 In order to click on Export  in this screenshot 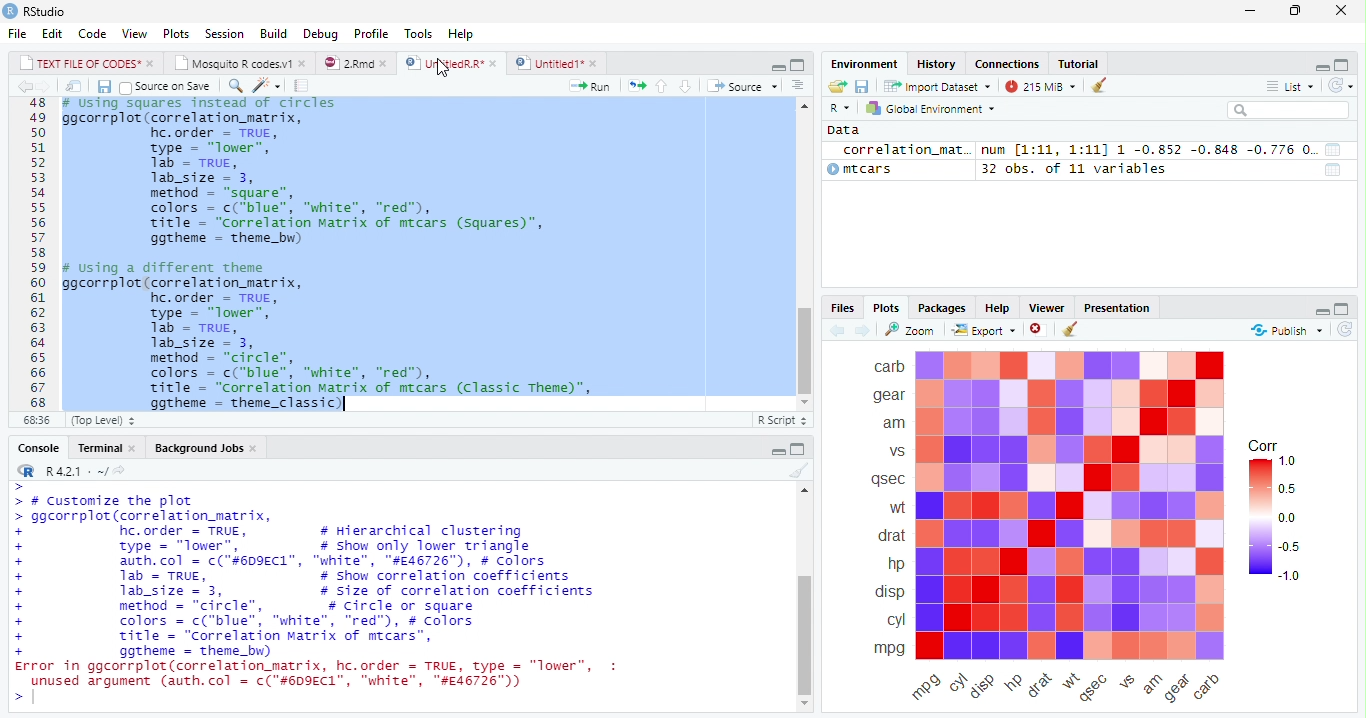, I will do `click(983, 330)`.